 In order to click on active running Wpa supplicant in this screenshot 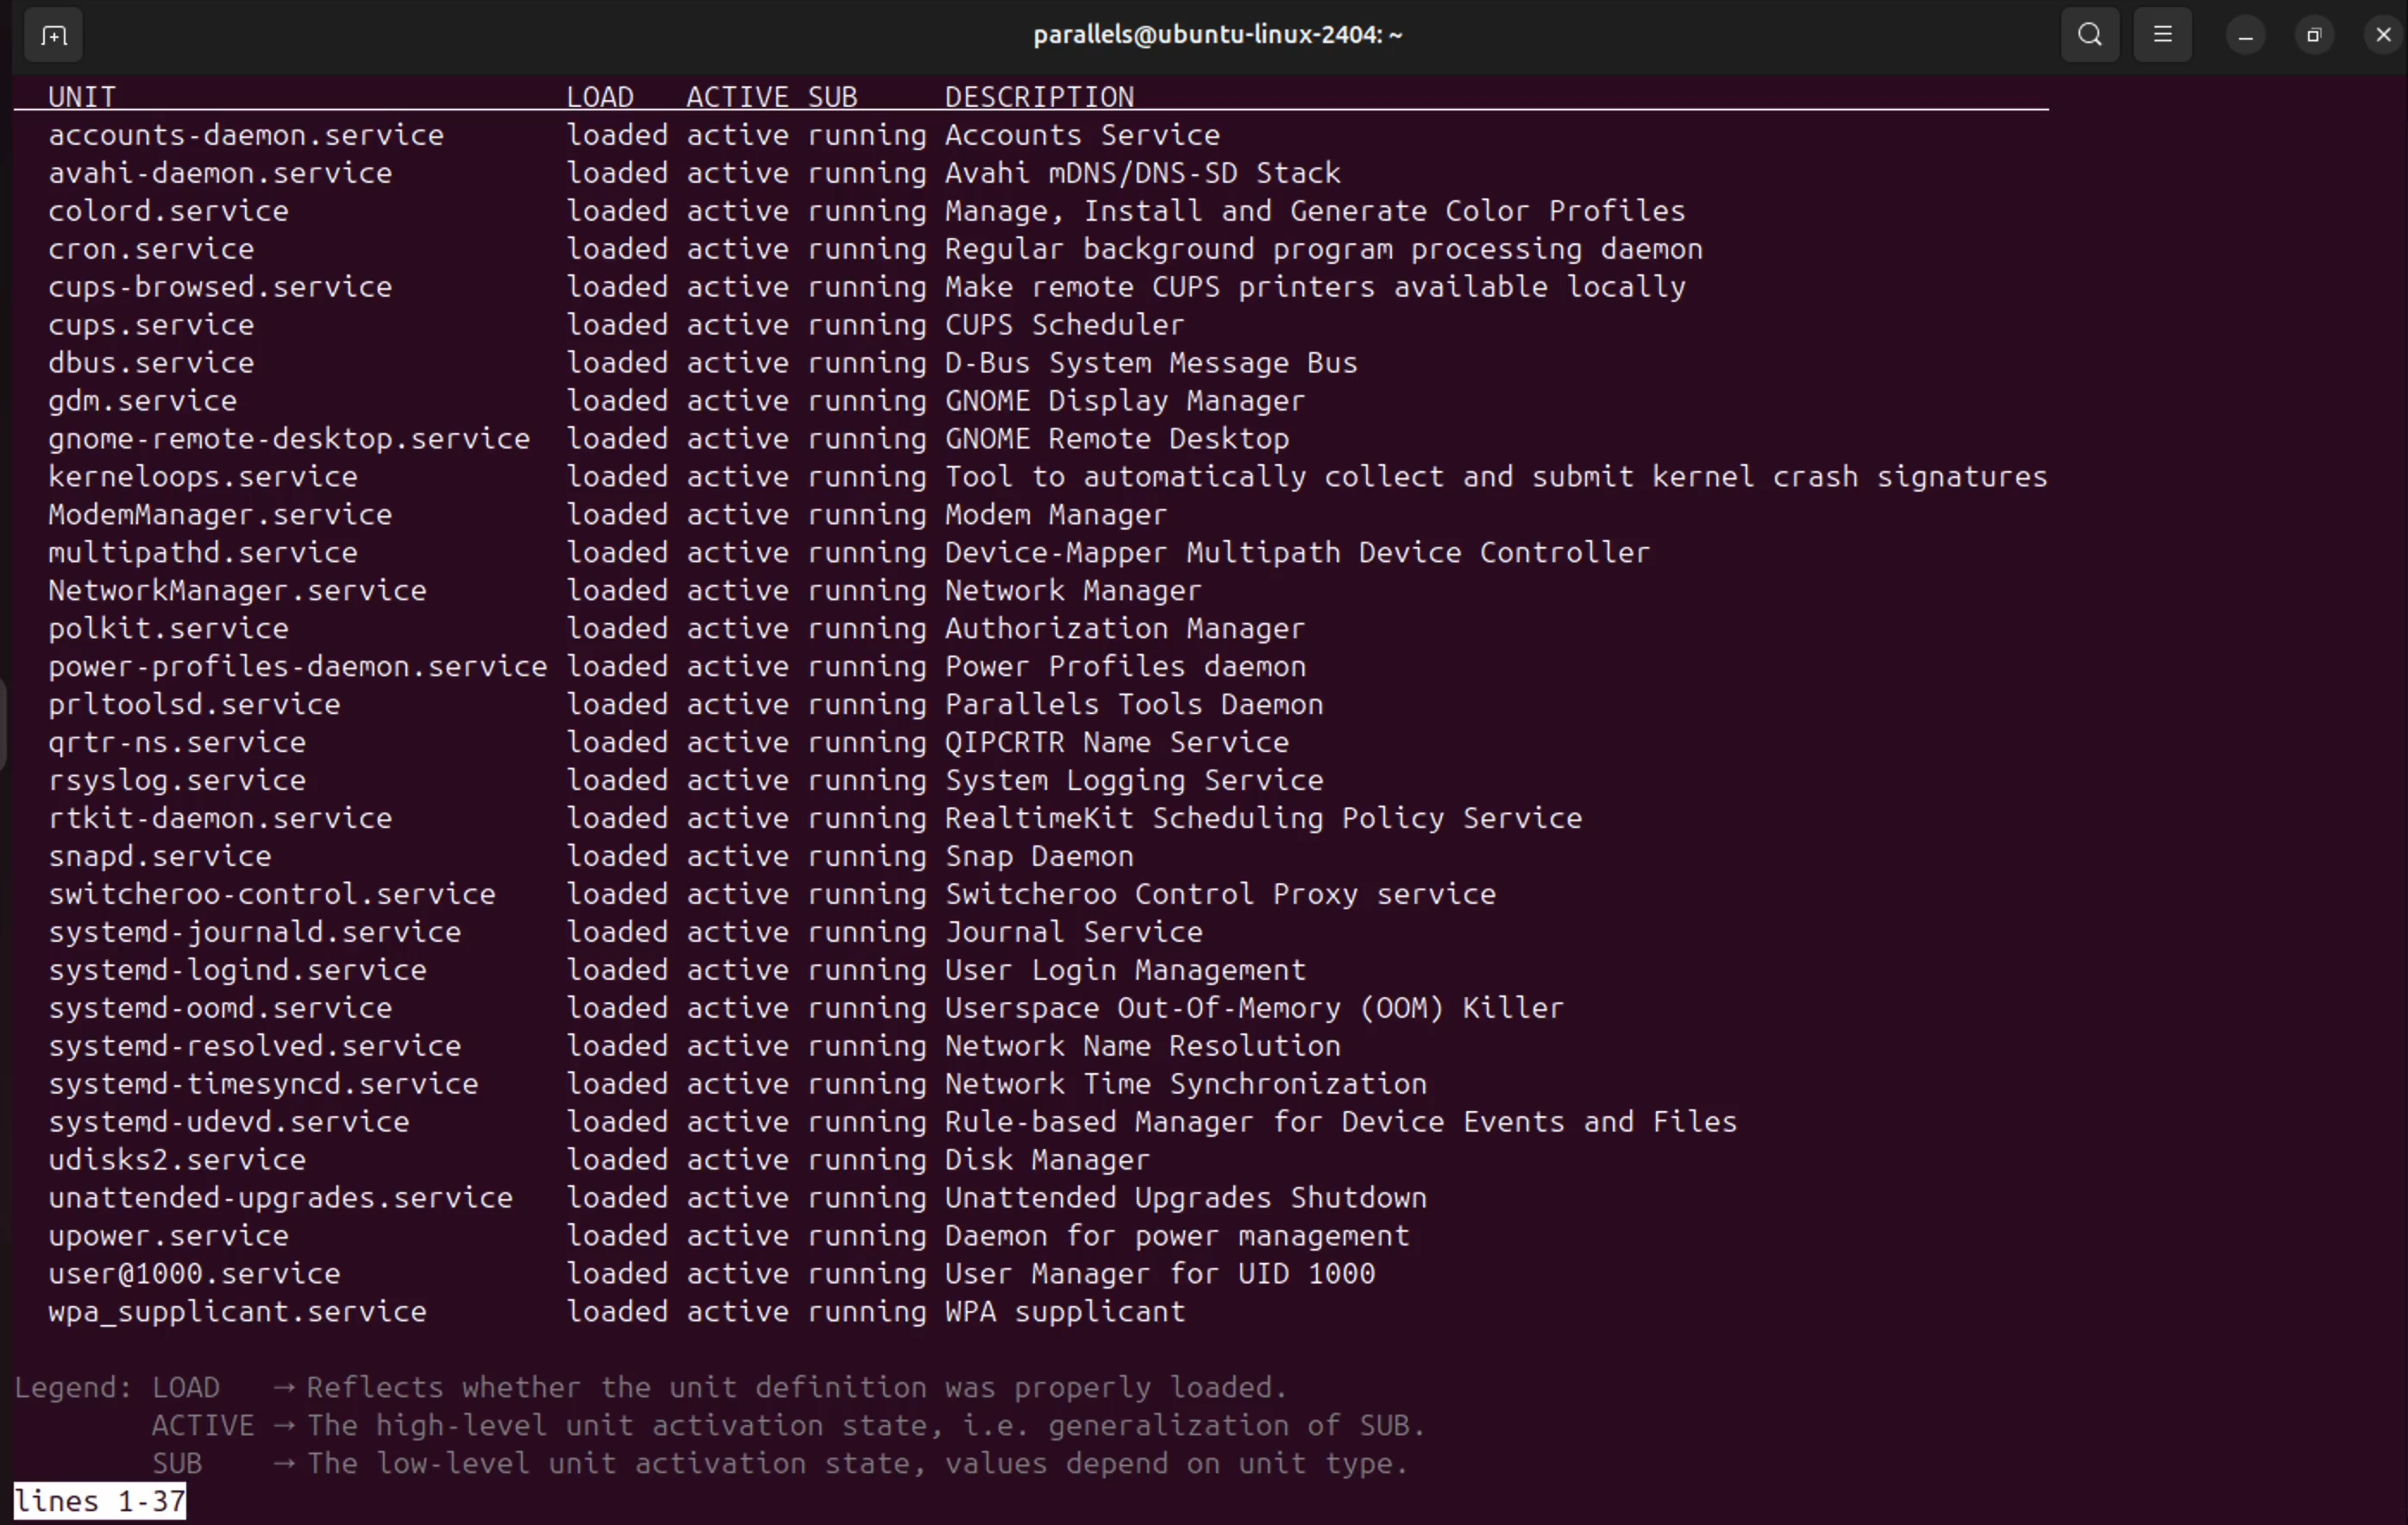, I will do `click(985, 1314)`.